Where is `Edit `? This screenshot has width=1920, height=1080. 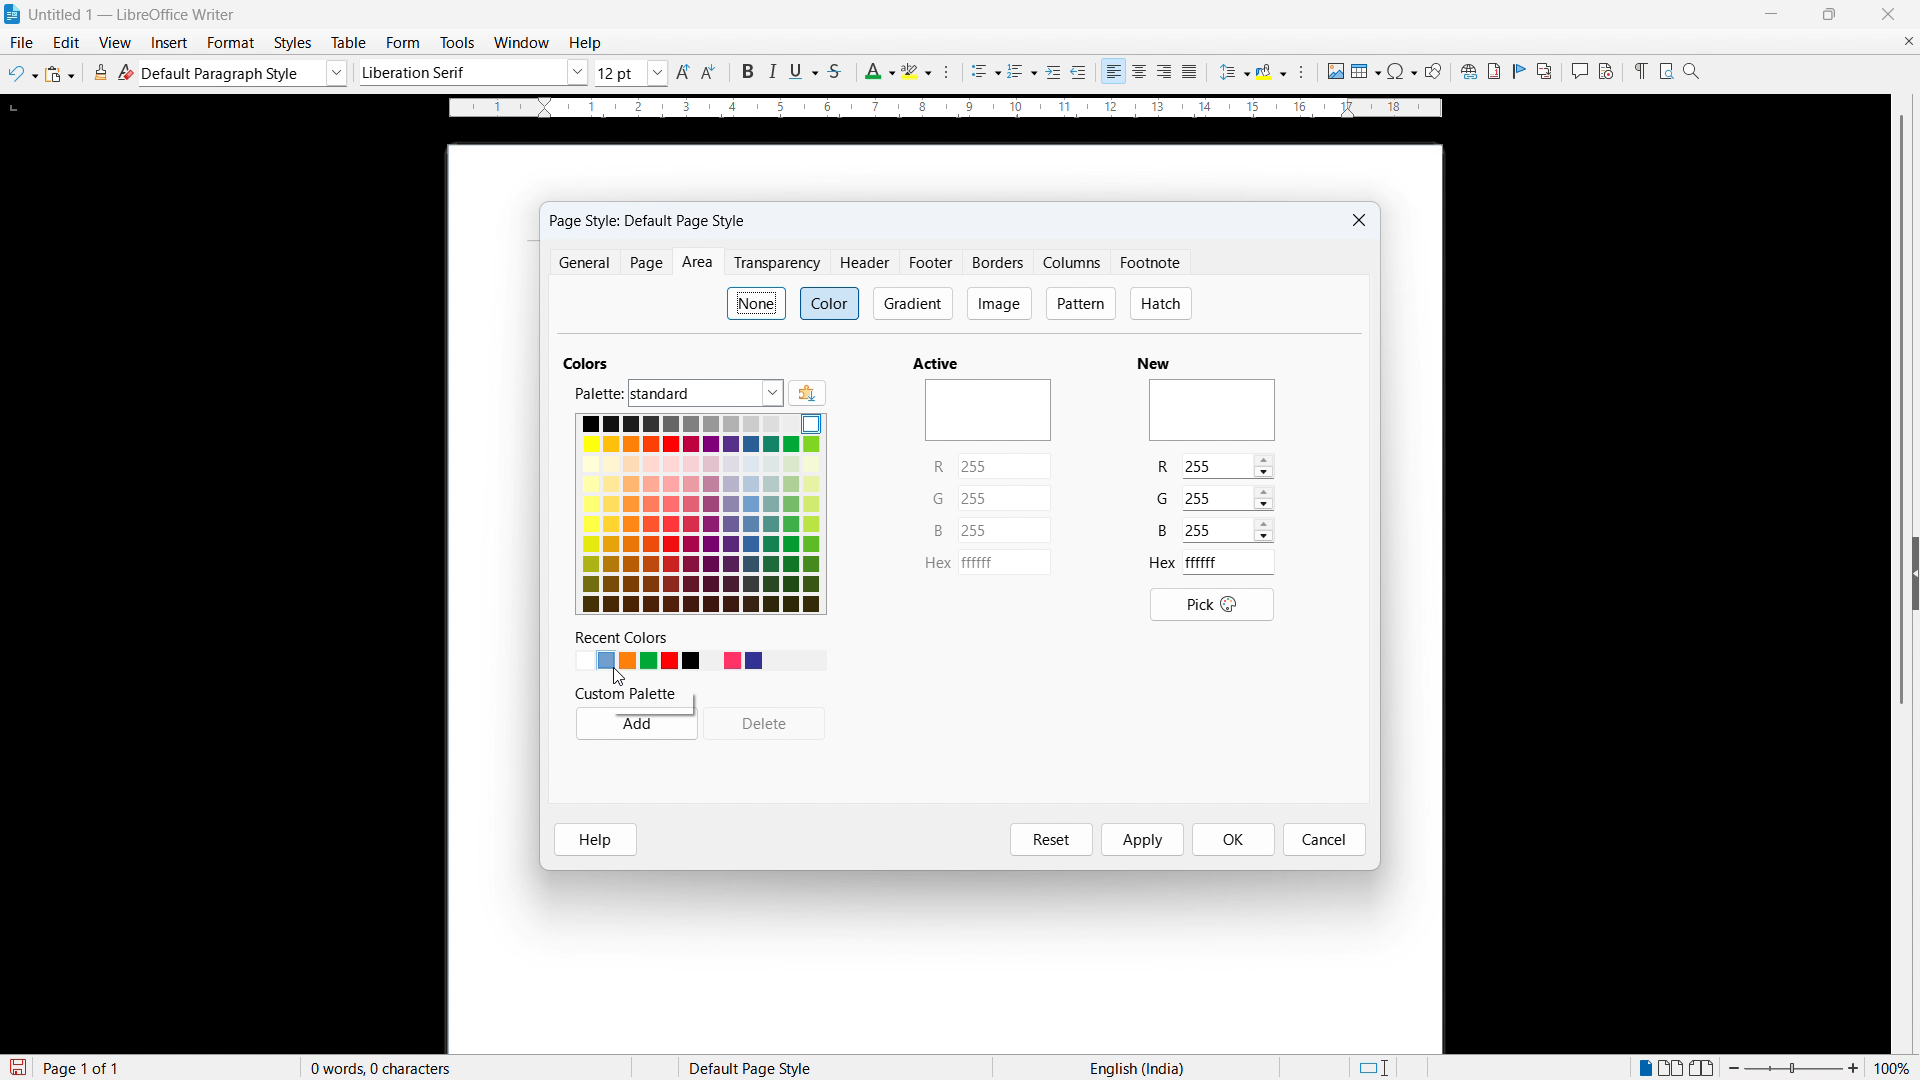
Edit  is located at coordinates (67, 42).